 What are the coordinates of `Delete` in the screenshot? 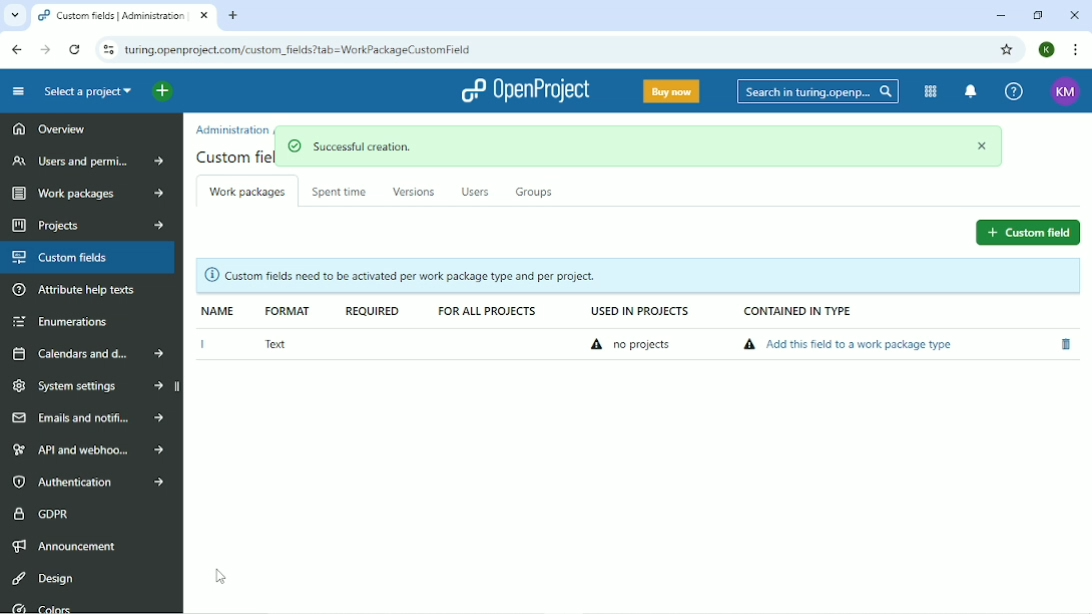 It's located at (1065, 344).